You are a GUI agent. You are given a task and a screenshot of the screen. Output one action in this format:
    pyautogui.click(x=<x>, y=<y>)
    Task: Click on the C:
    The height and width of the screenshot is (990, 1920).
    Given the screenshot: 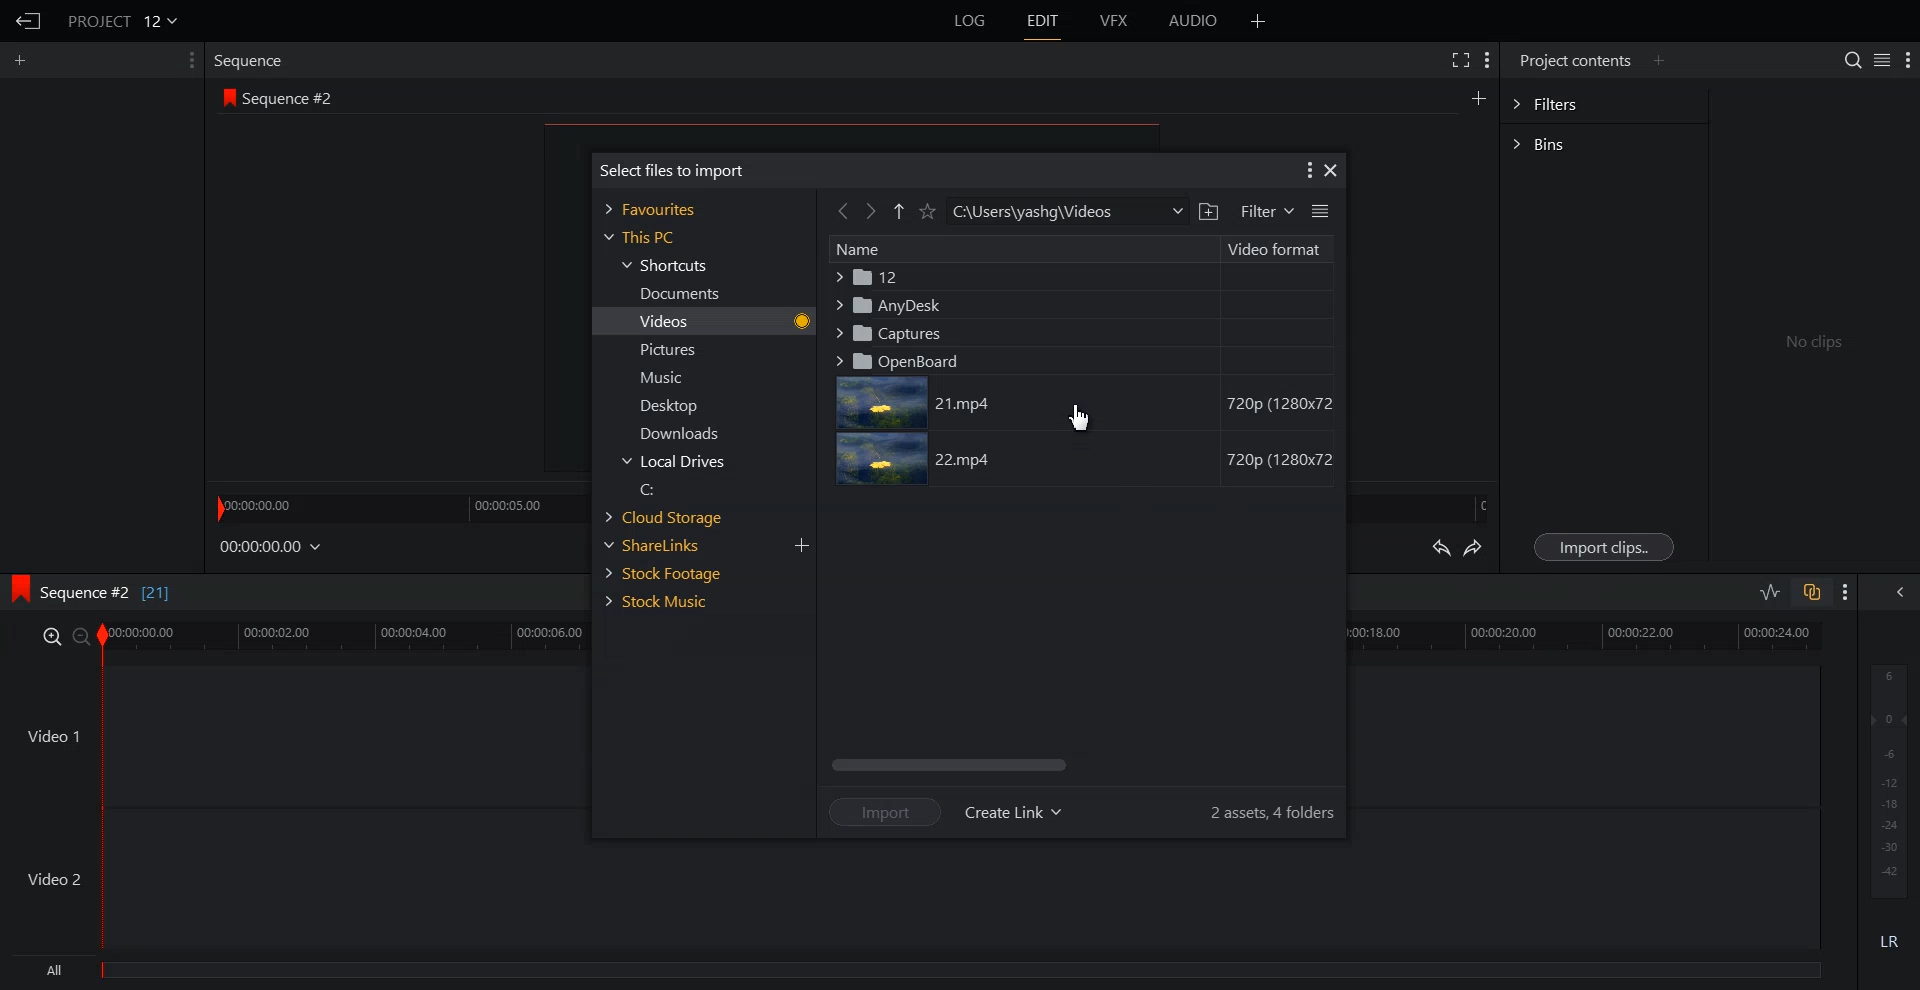 What is the action you would take?
    pyautogui.click(x=676, y=489)
    